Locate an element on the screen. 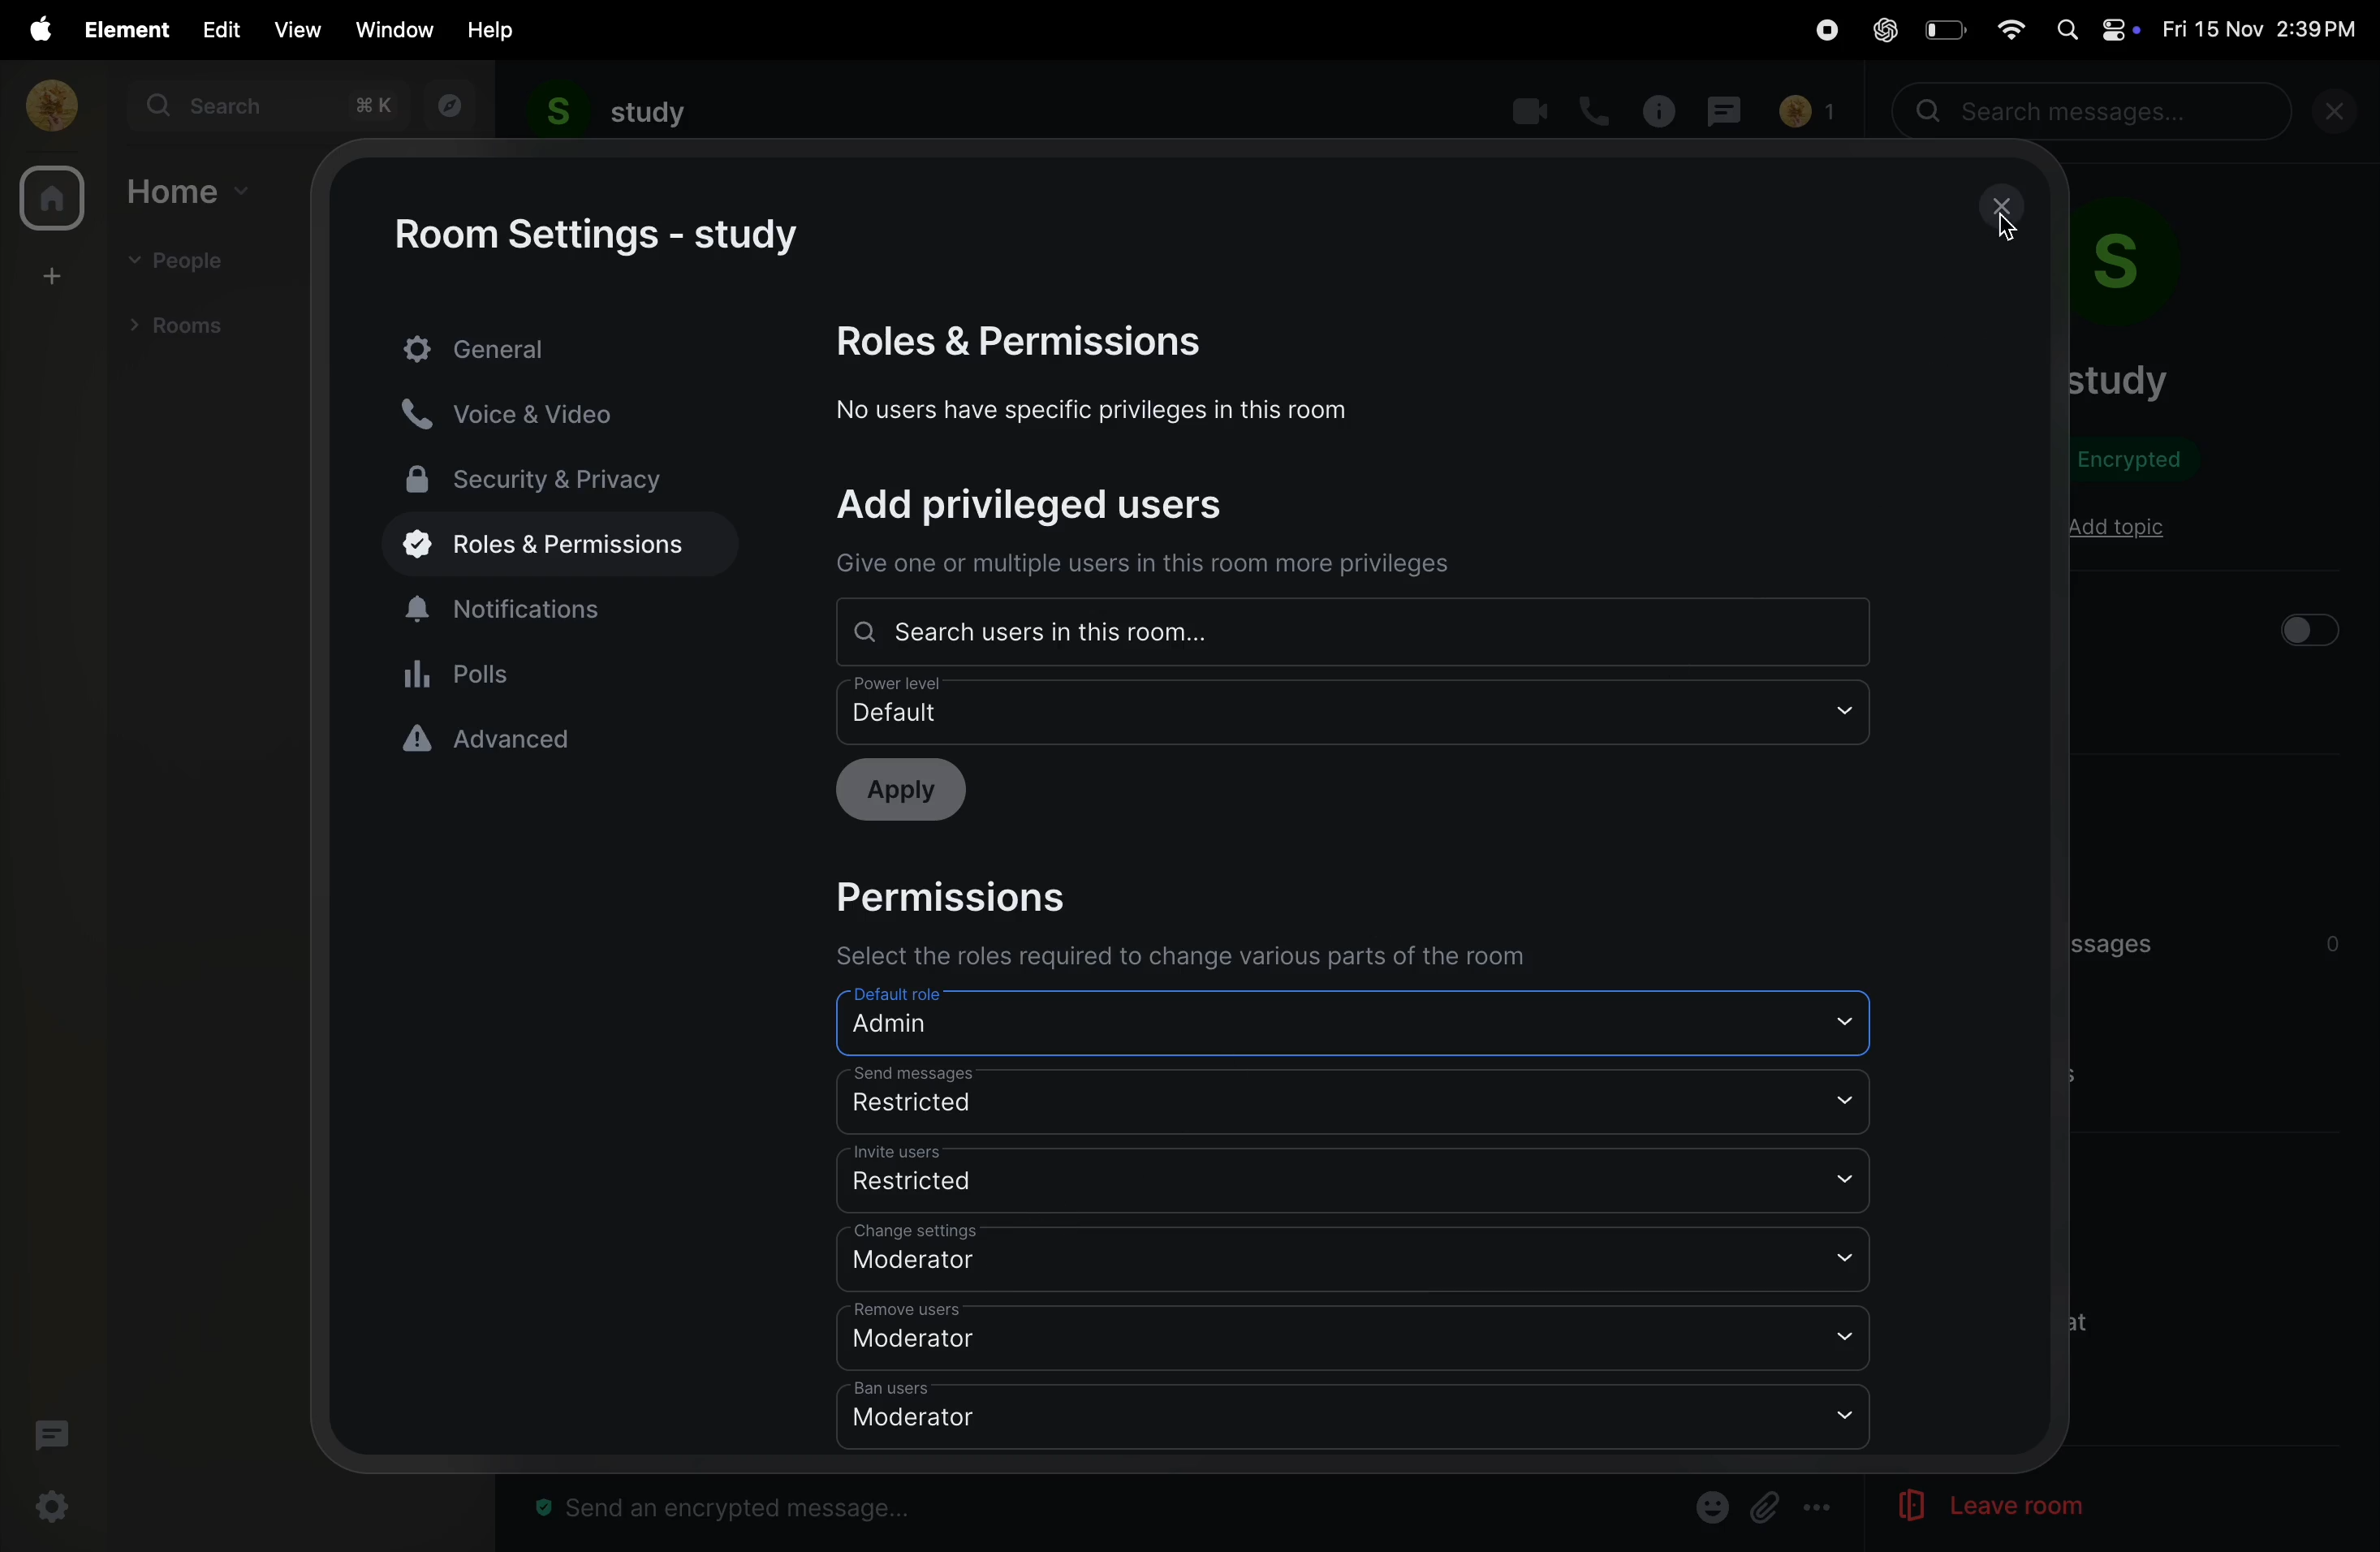 The width and height of the screenshot is (2380, 1552). call is located at coordinates (1597, 109).